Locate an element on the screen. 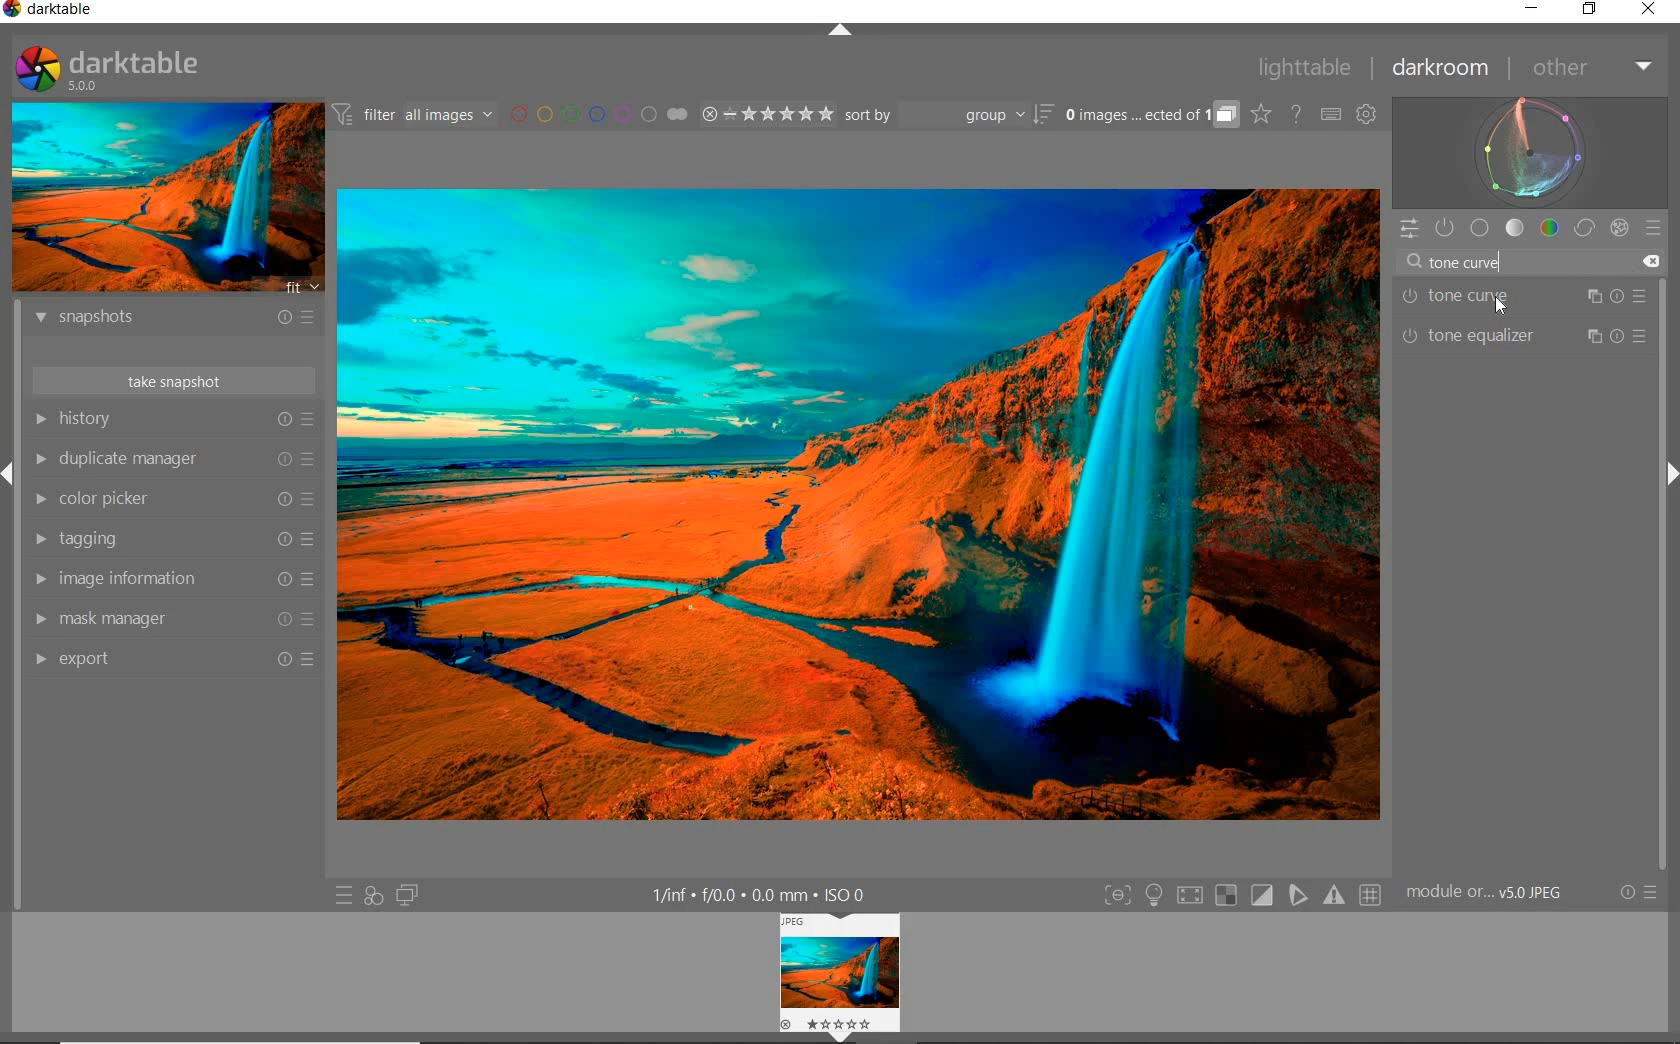 The height and width of the screenshot is (1044, 1680). sort by is located at coordinates (949, 114).